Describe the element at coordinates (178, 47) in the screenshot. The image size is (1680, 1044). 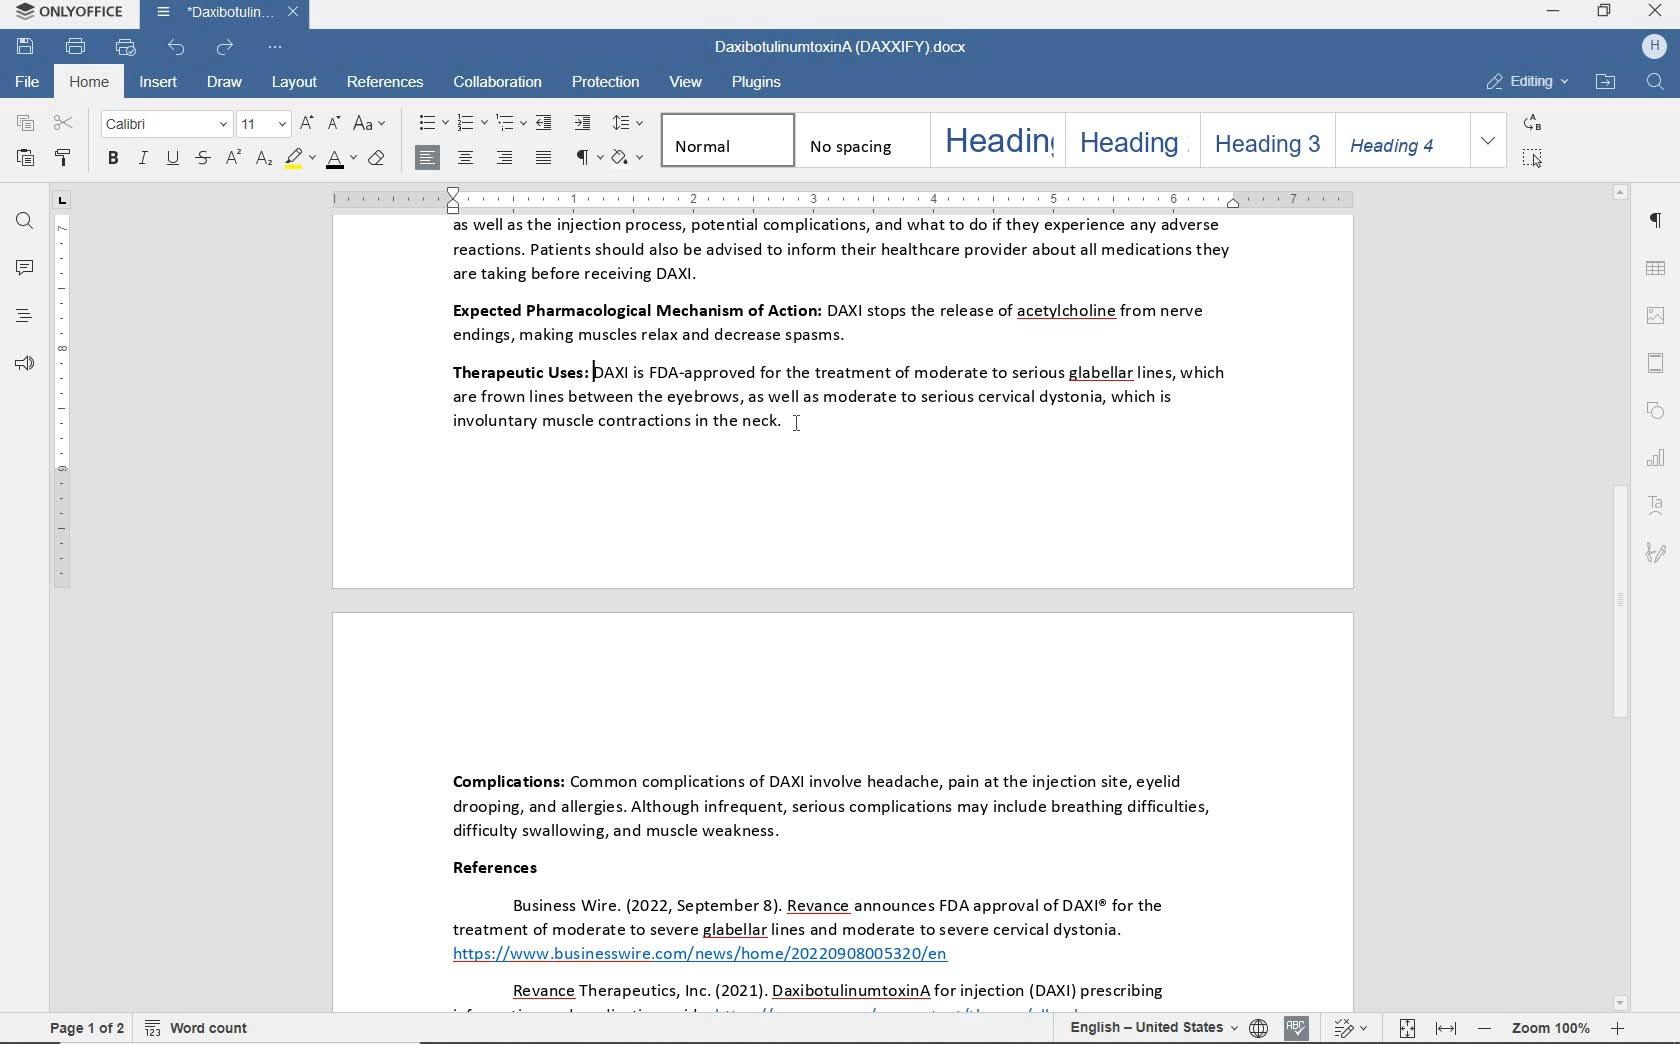
I see `undo` at that location.